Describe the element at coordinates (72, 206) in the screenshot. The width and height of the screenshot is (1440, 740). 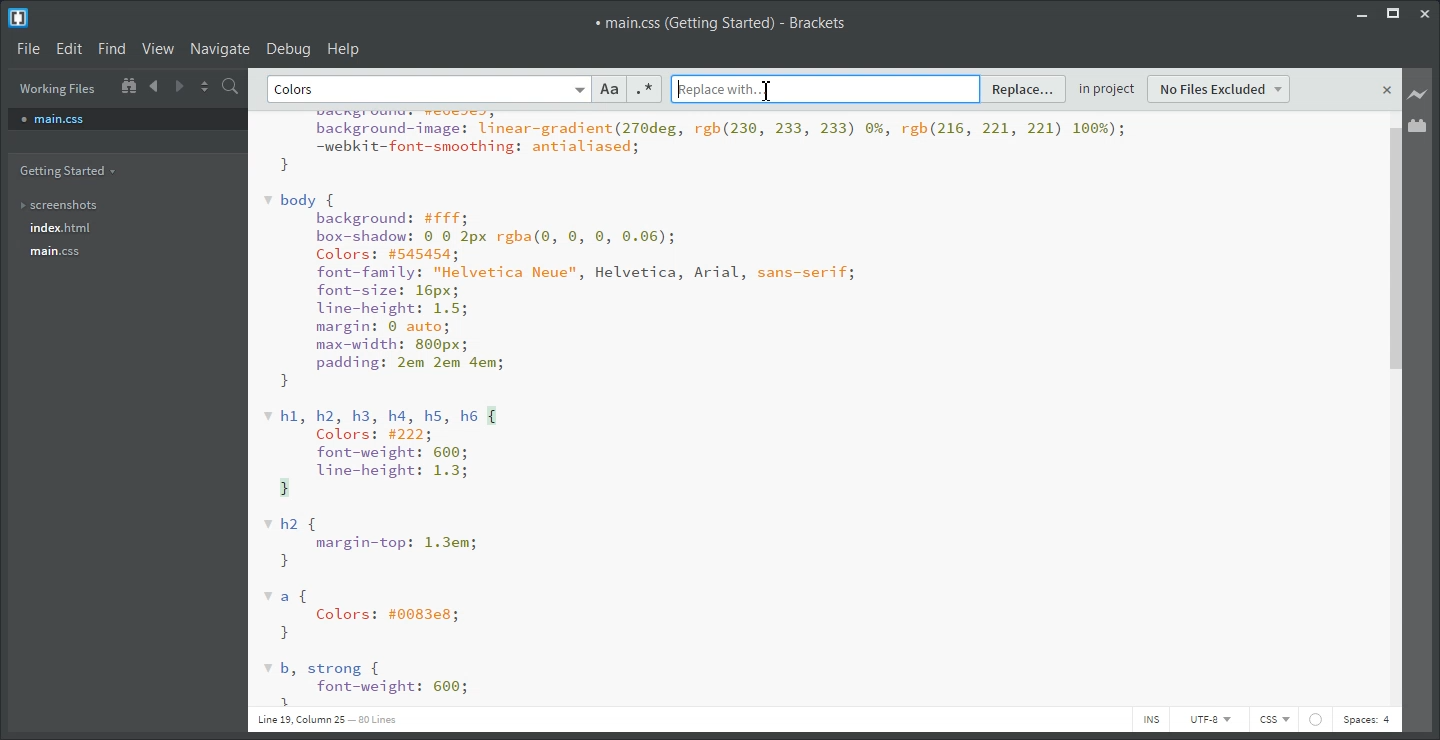
I see `screenshots` at that location.